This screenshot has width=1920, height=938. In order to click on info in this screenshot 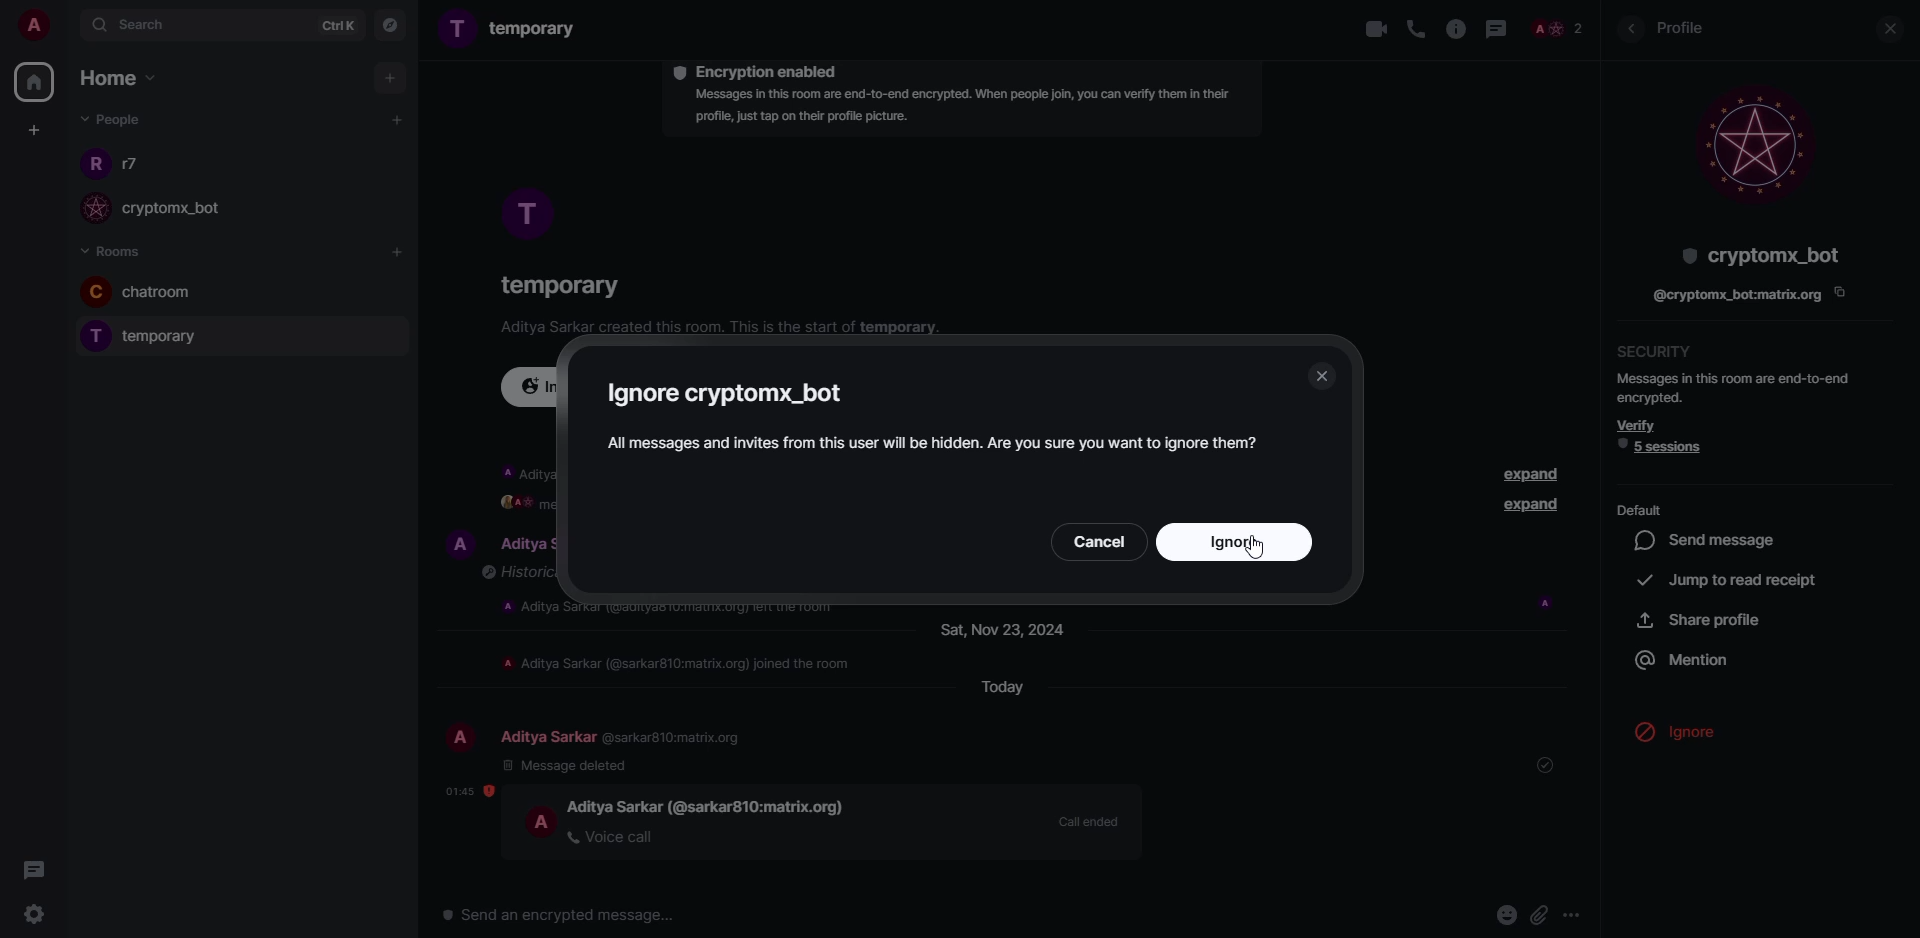, I will do `click(519, 469)`.